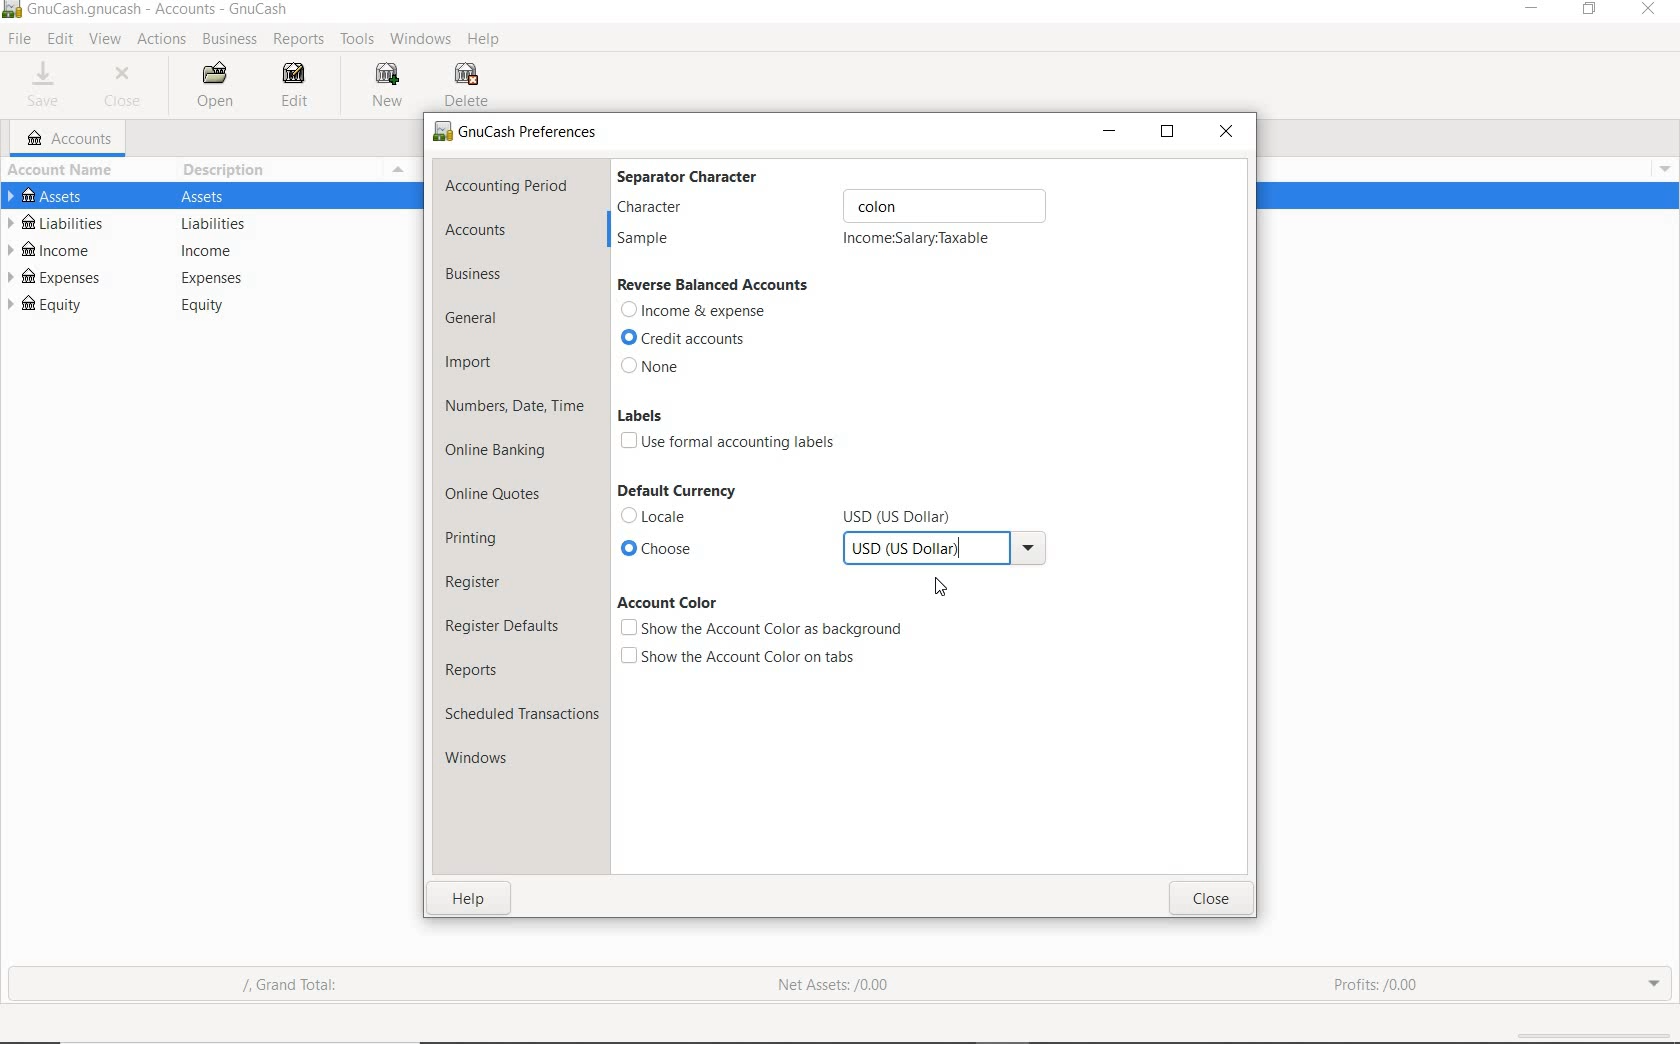 This screenshot has width=1680, height=1044. Describe the element at coordinates (492, 761) in the screenshot. I see `windows` at that location.